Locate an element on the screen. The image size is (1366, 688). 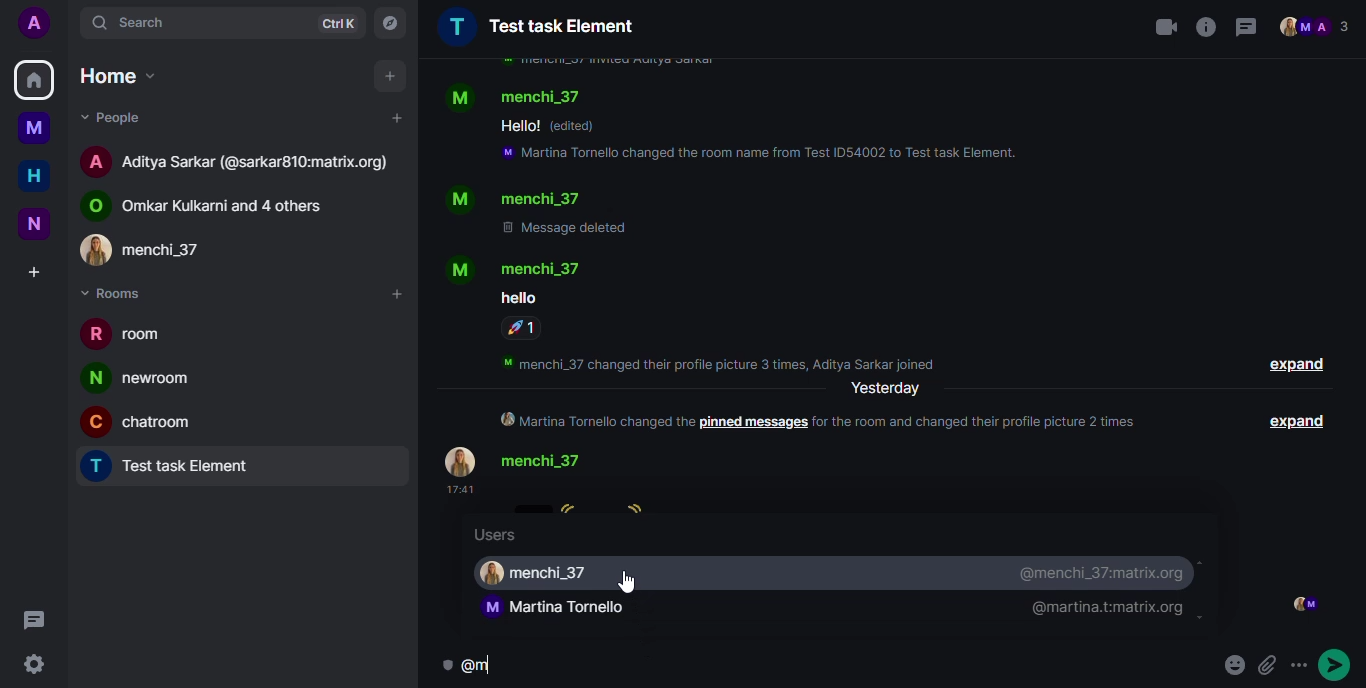
expand is located at coordinates (1296, 366).